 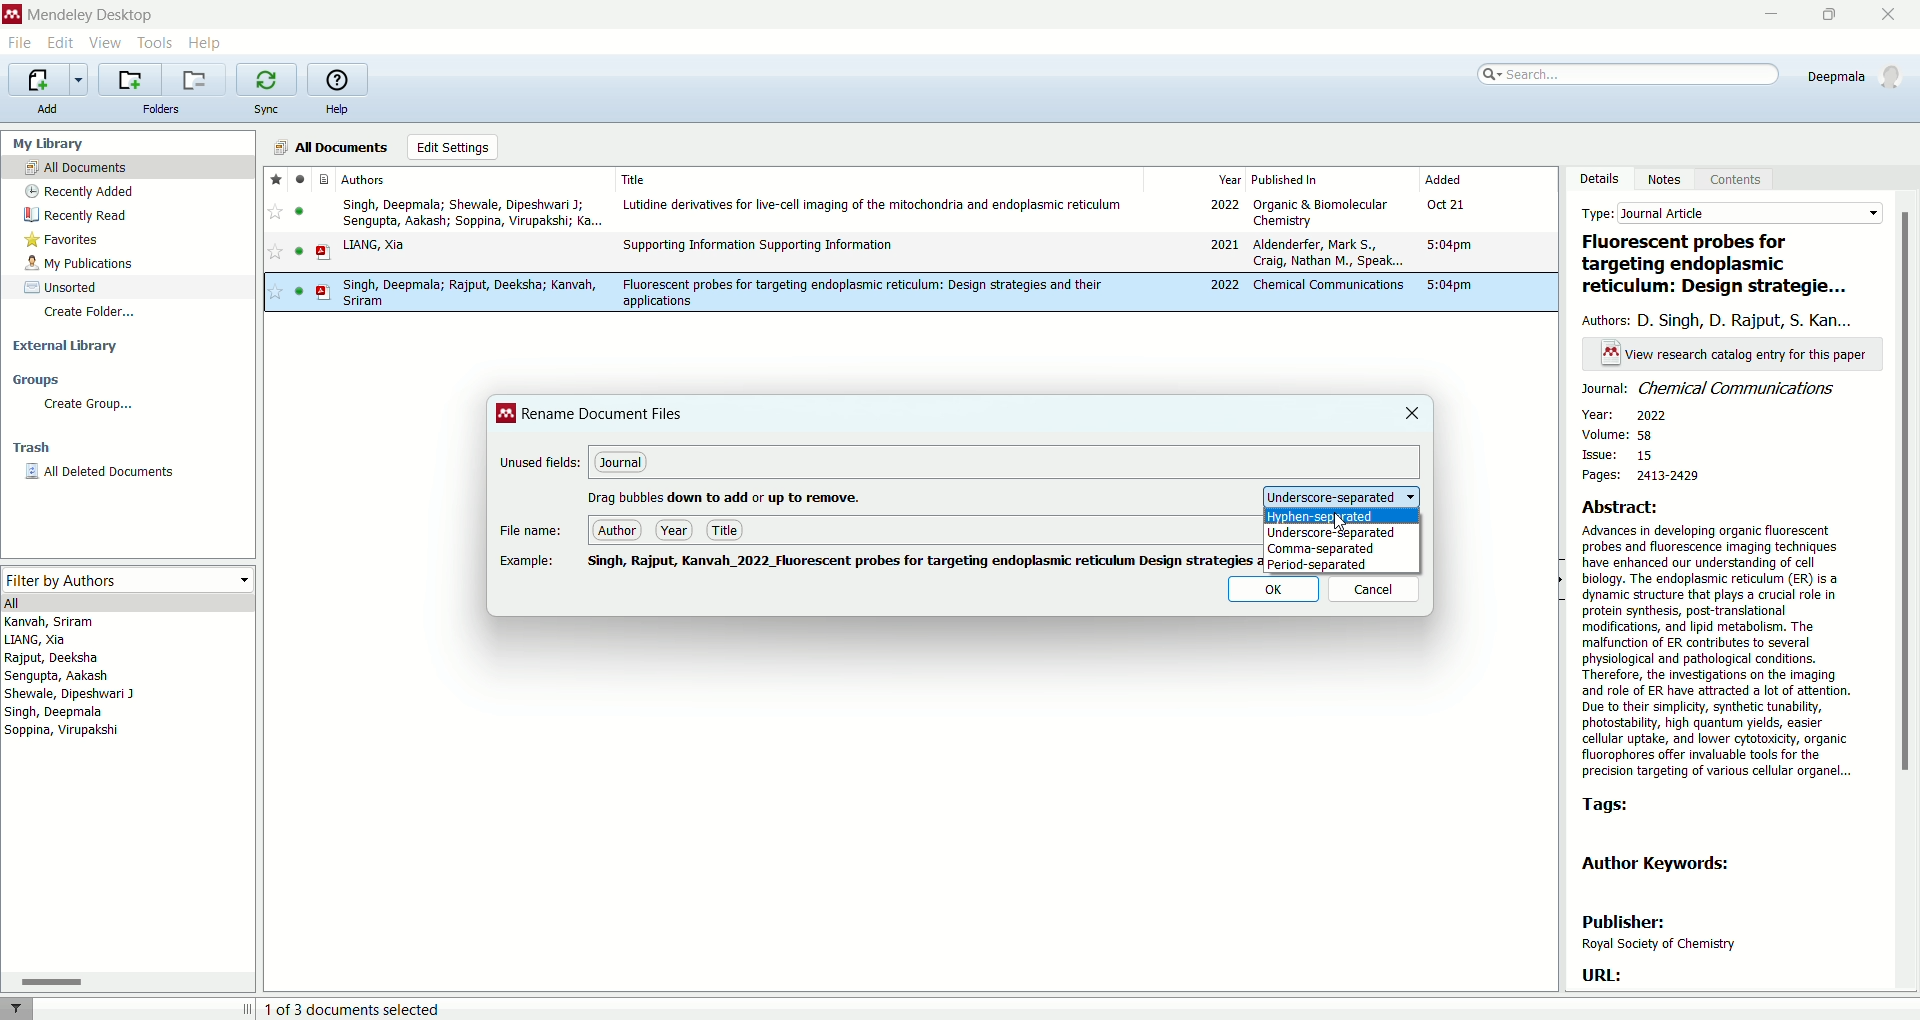 I want to click on read/unread, so click(x=298, y=178).